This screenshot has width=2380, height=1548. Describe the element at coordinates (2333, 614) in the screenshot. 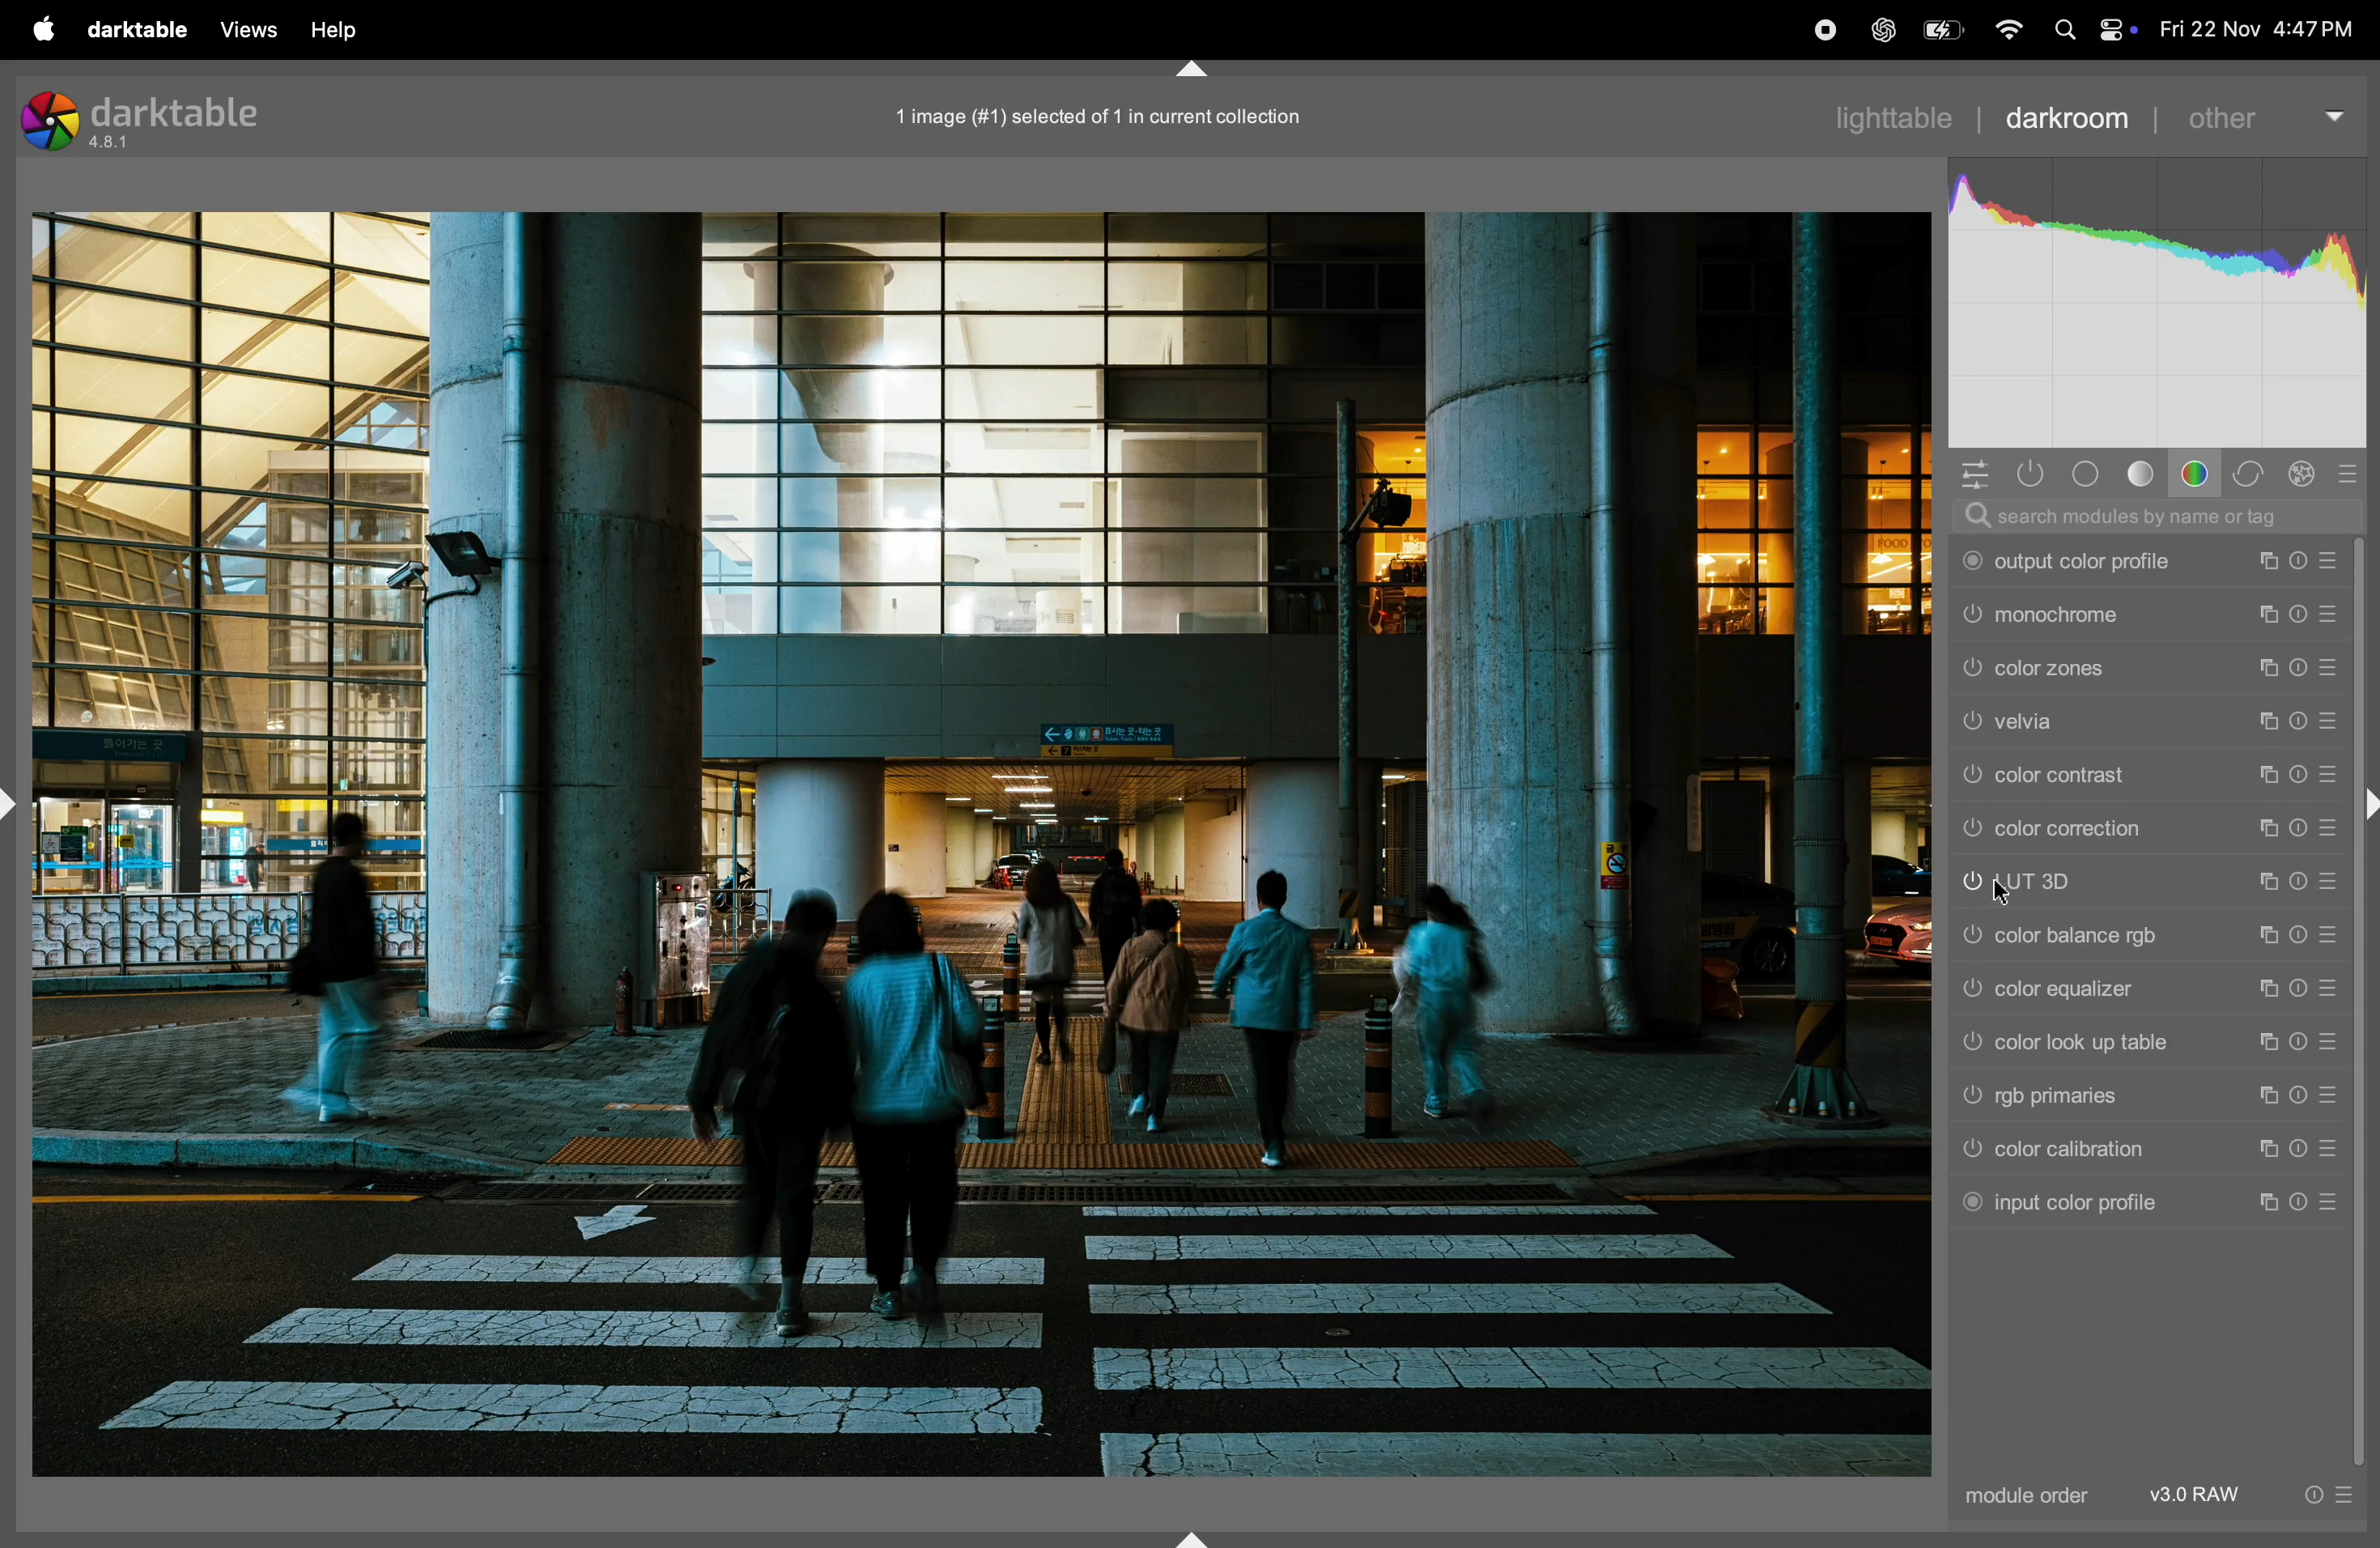

I see `presets` at that location.